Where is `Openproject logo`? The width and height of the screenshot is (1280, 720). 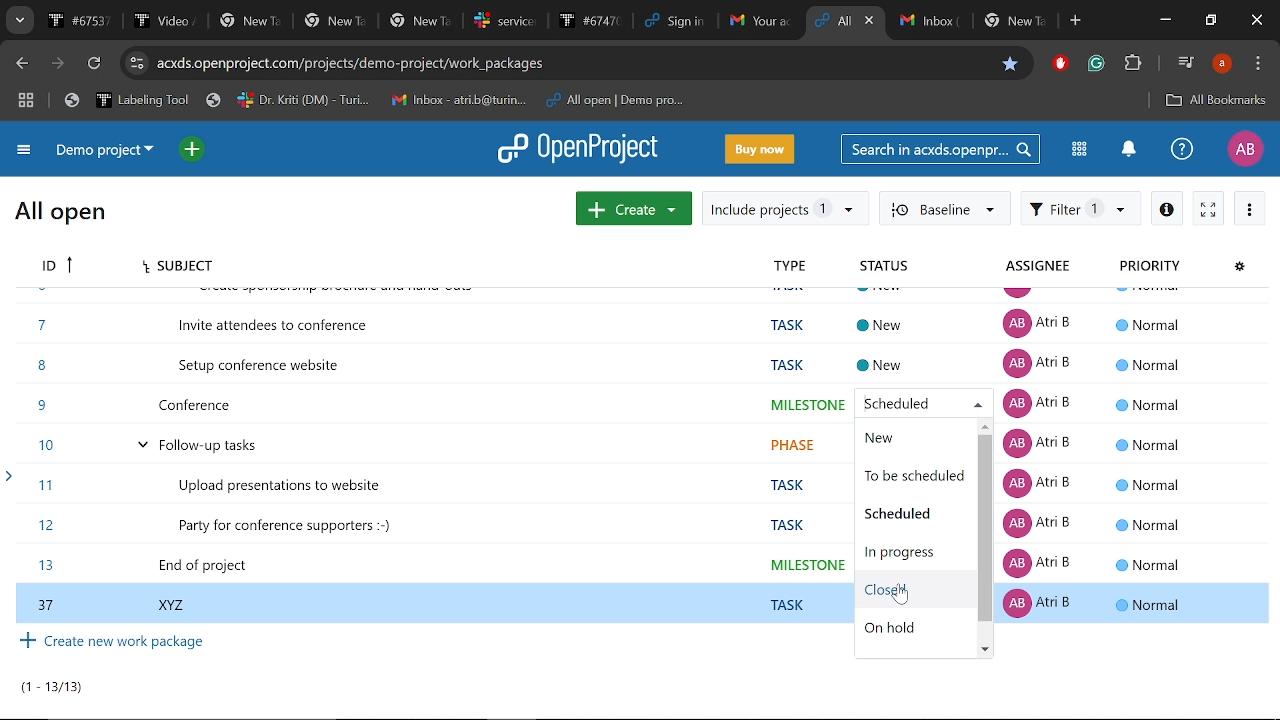
Openproject logo is located at coordinates (579, 148).